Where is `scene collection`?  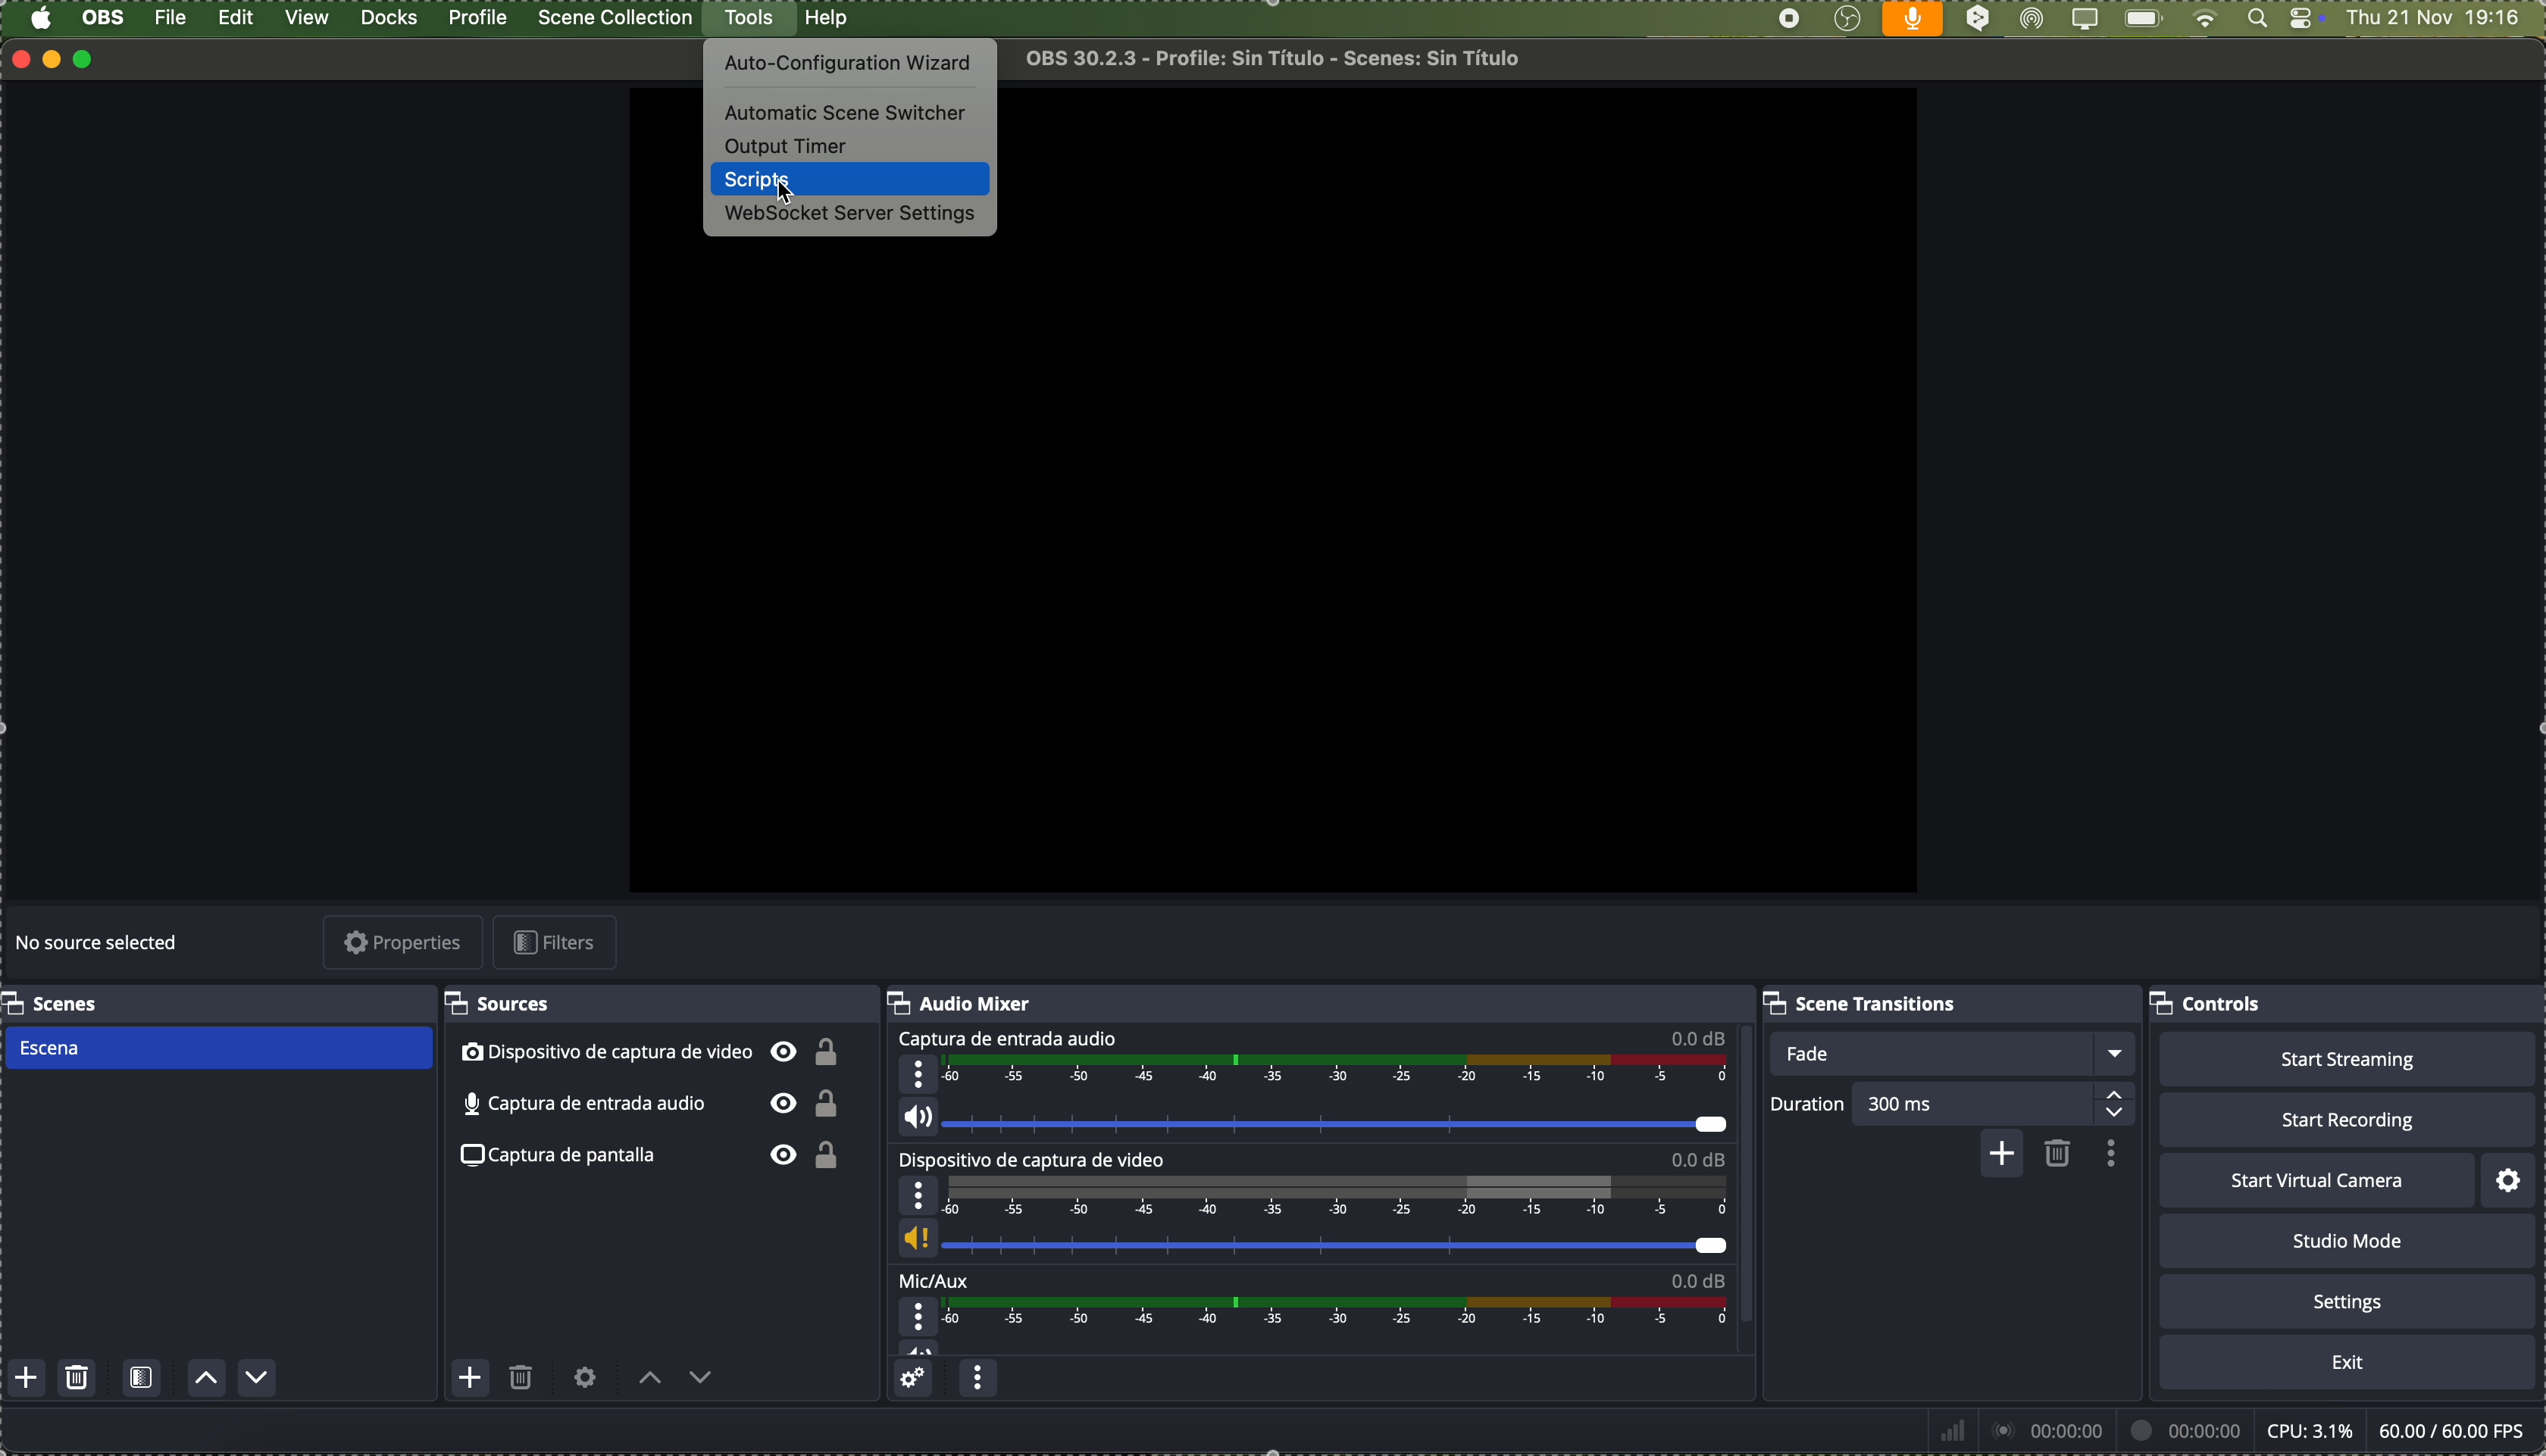 scene collection is located at coordinates (617, 18).